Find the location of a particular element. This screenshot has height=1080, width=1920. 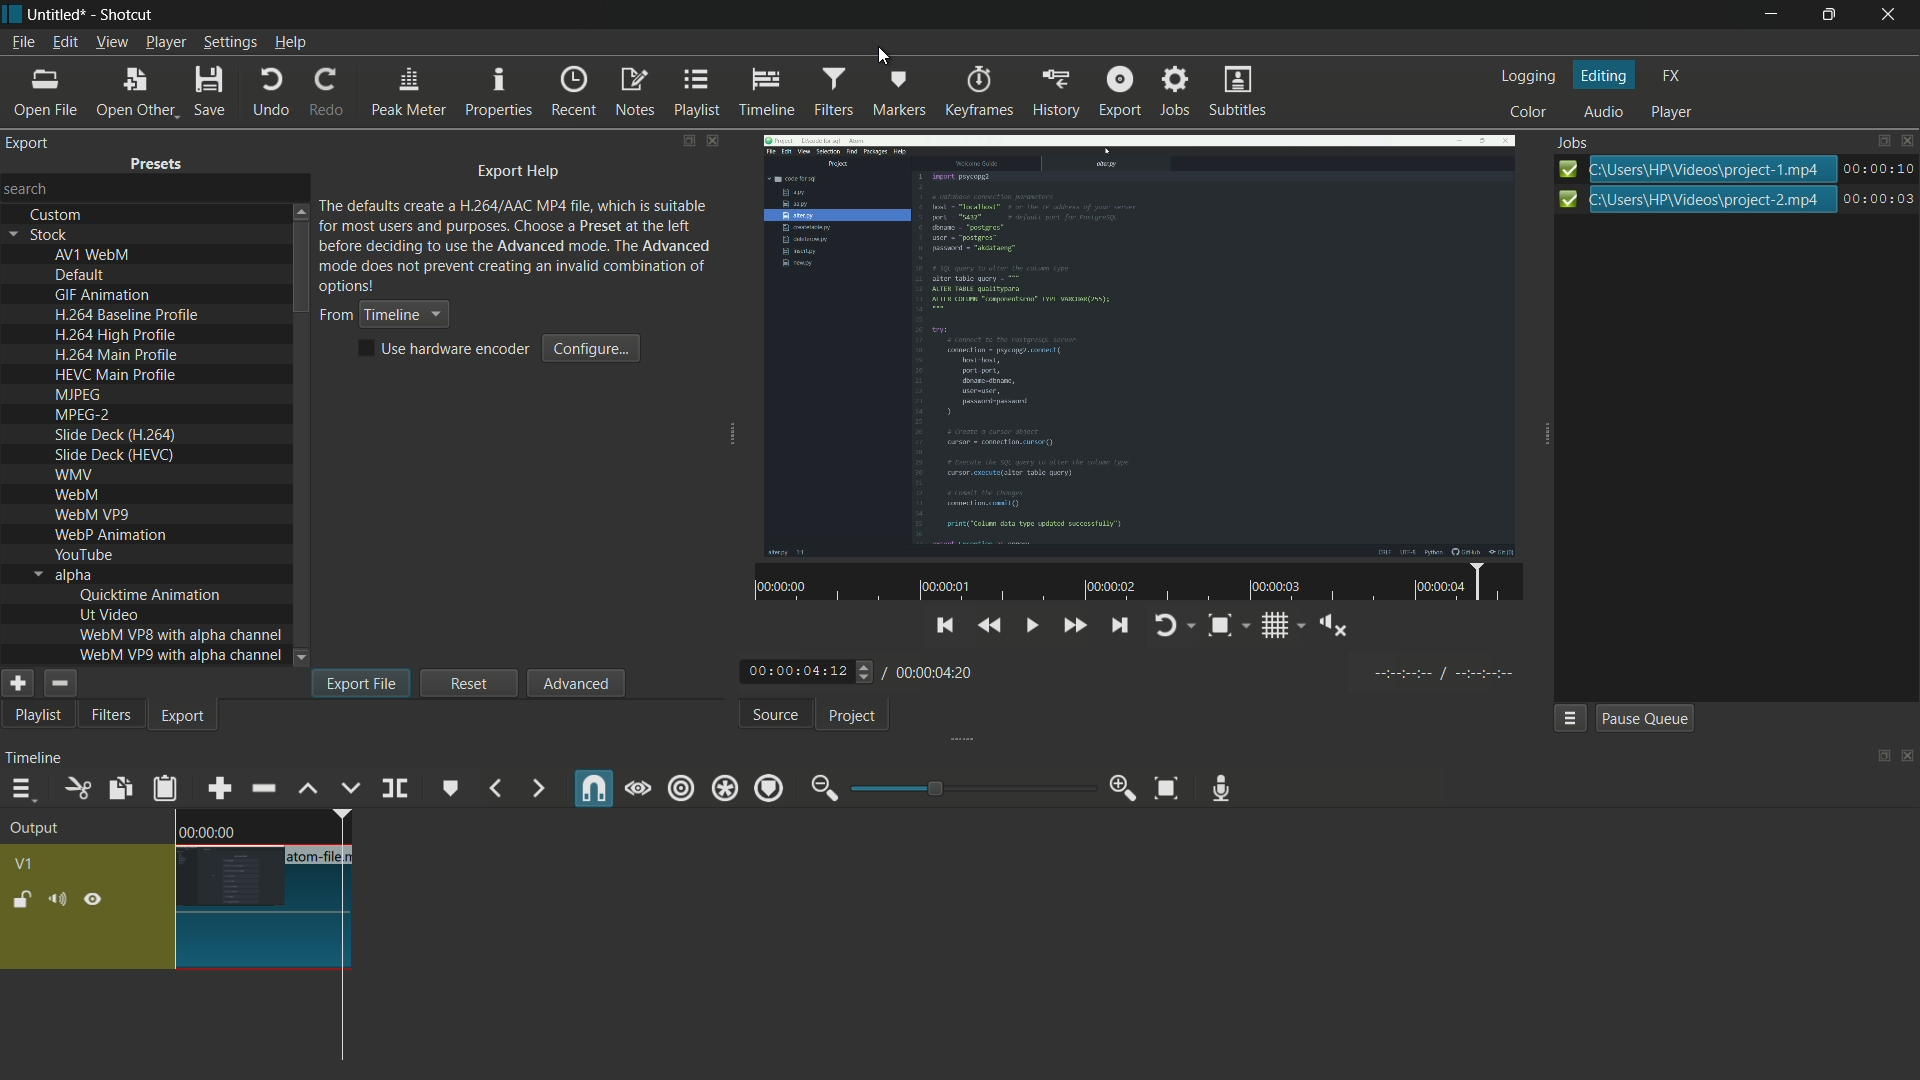

output is located at coordinates (40, 829).